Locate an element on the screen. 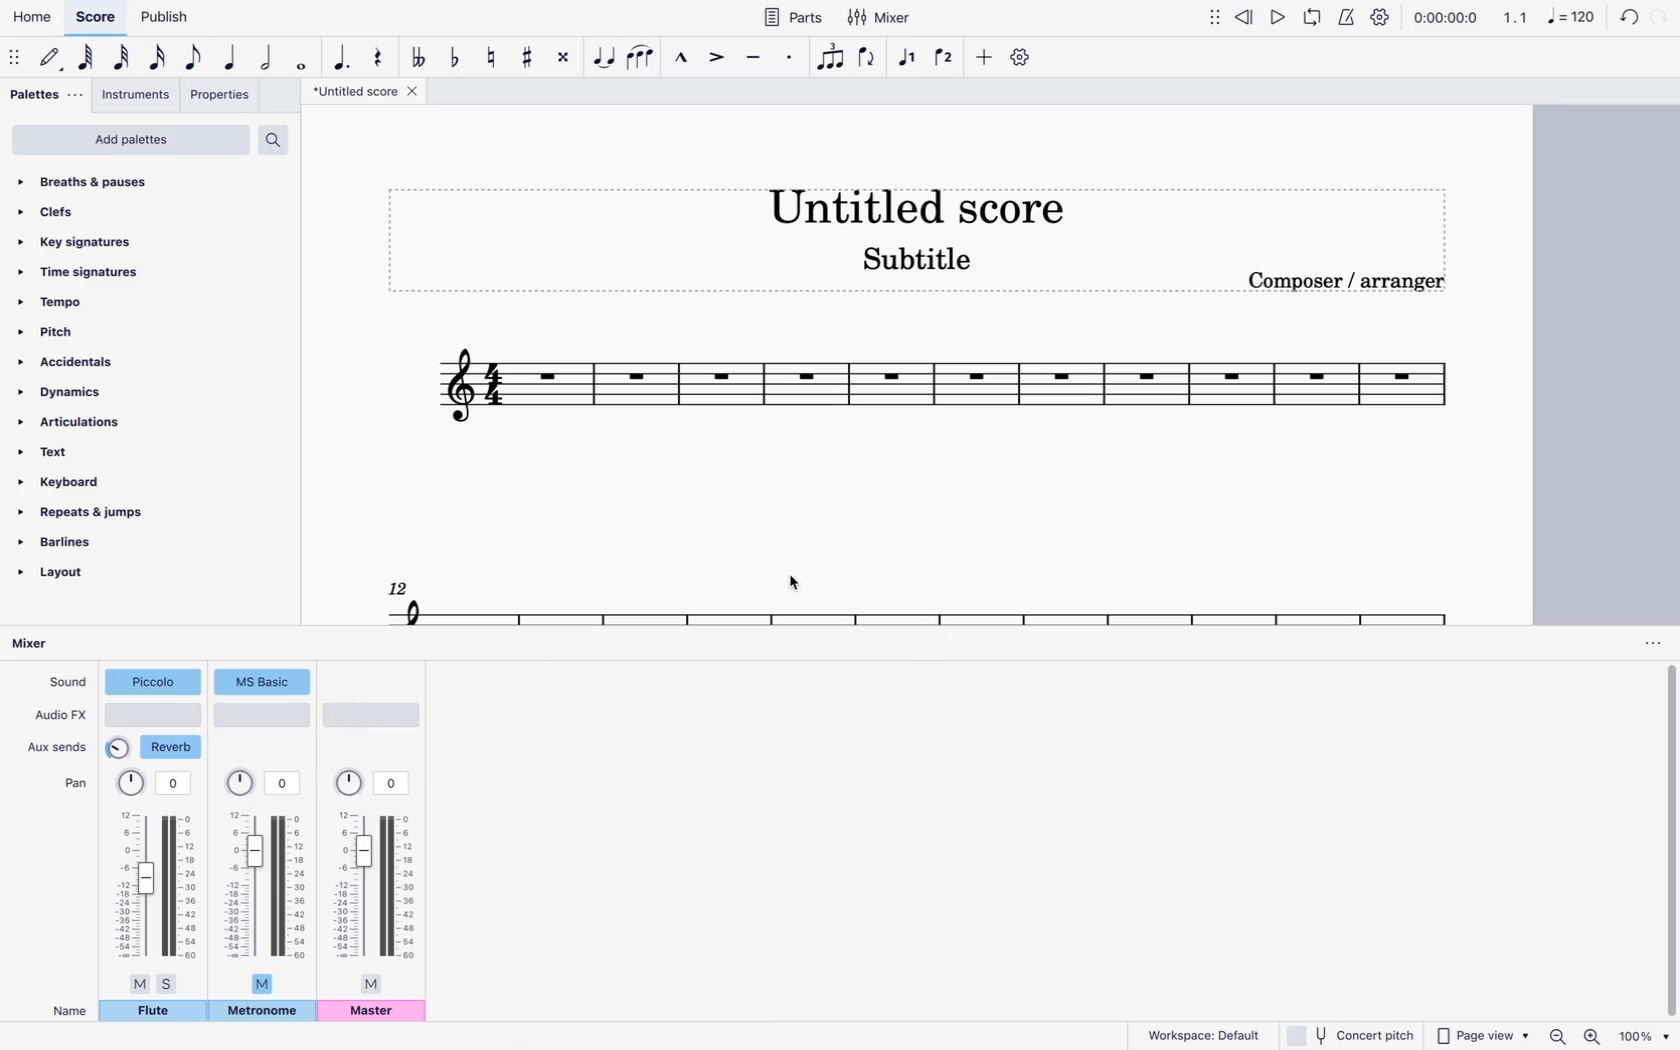 The image size is (1680, 1050). metronome is located at coordinates (1345, 16).